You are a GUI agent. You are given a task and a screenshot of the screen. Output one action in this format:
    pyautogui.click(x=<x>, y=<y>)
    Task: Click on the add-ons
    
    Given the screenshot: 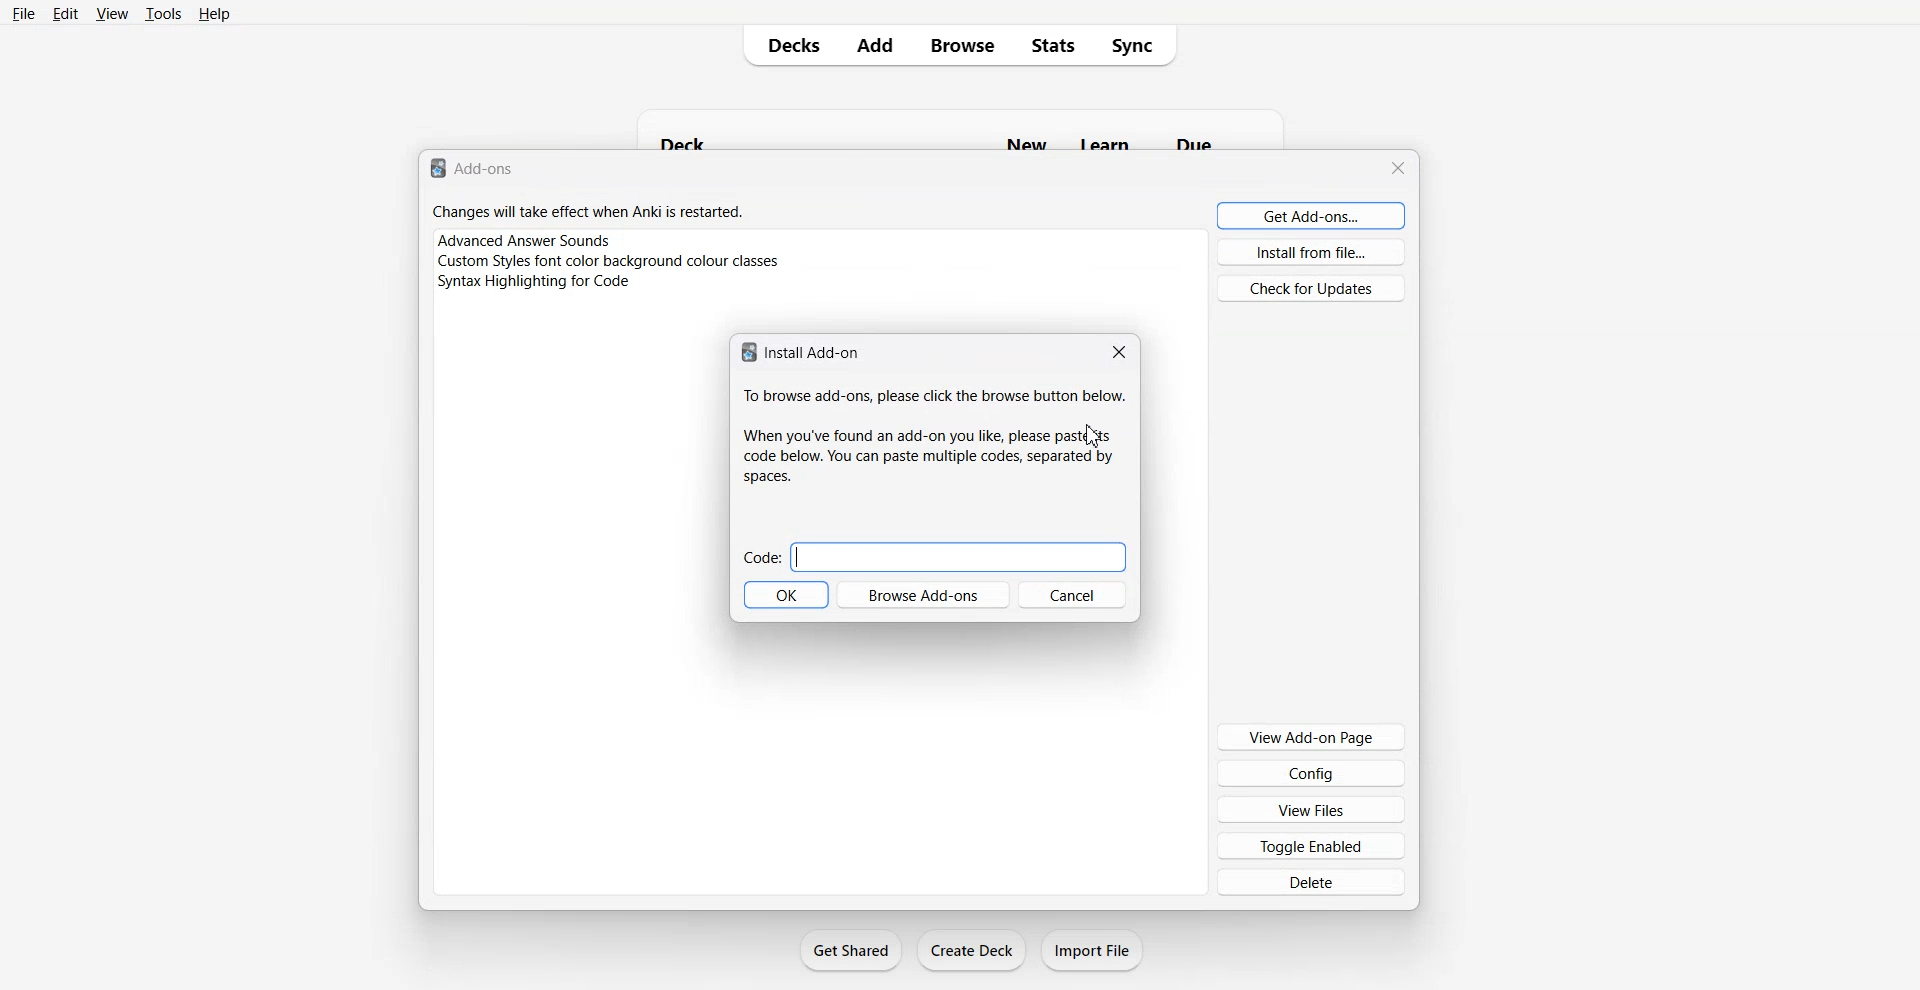 What is the action you would take?
    pyautogui.click(x=490, y=170)
    